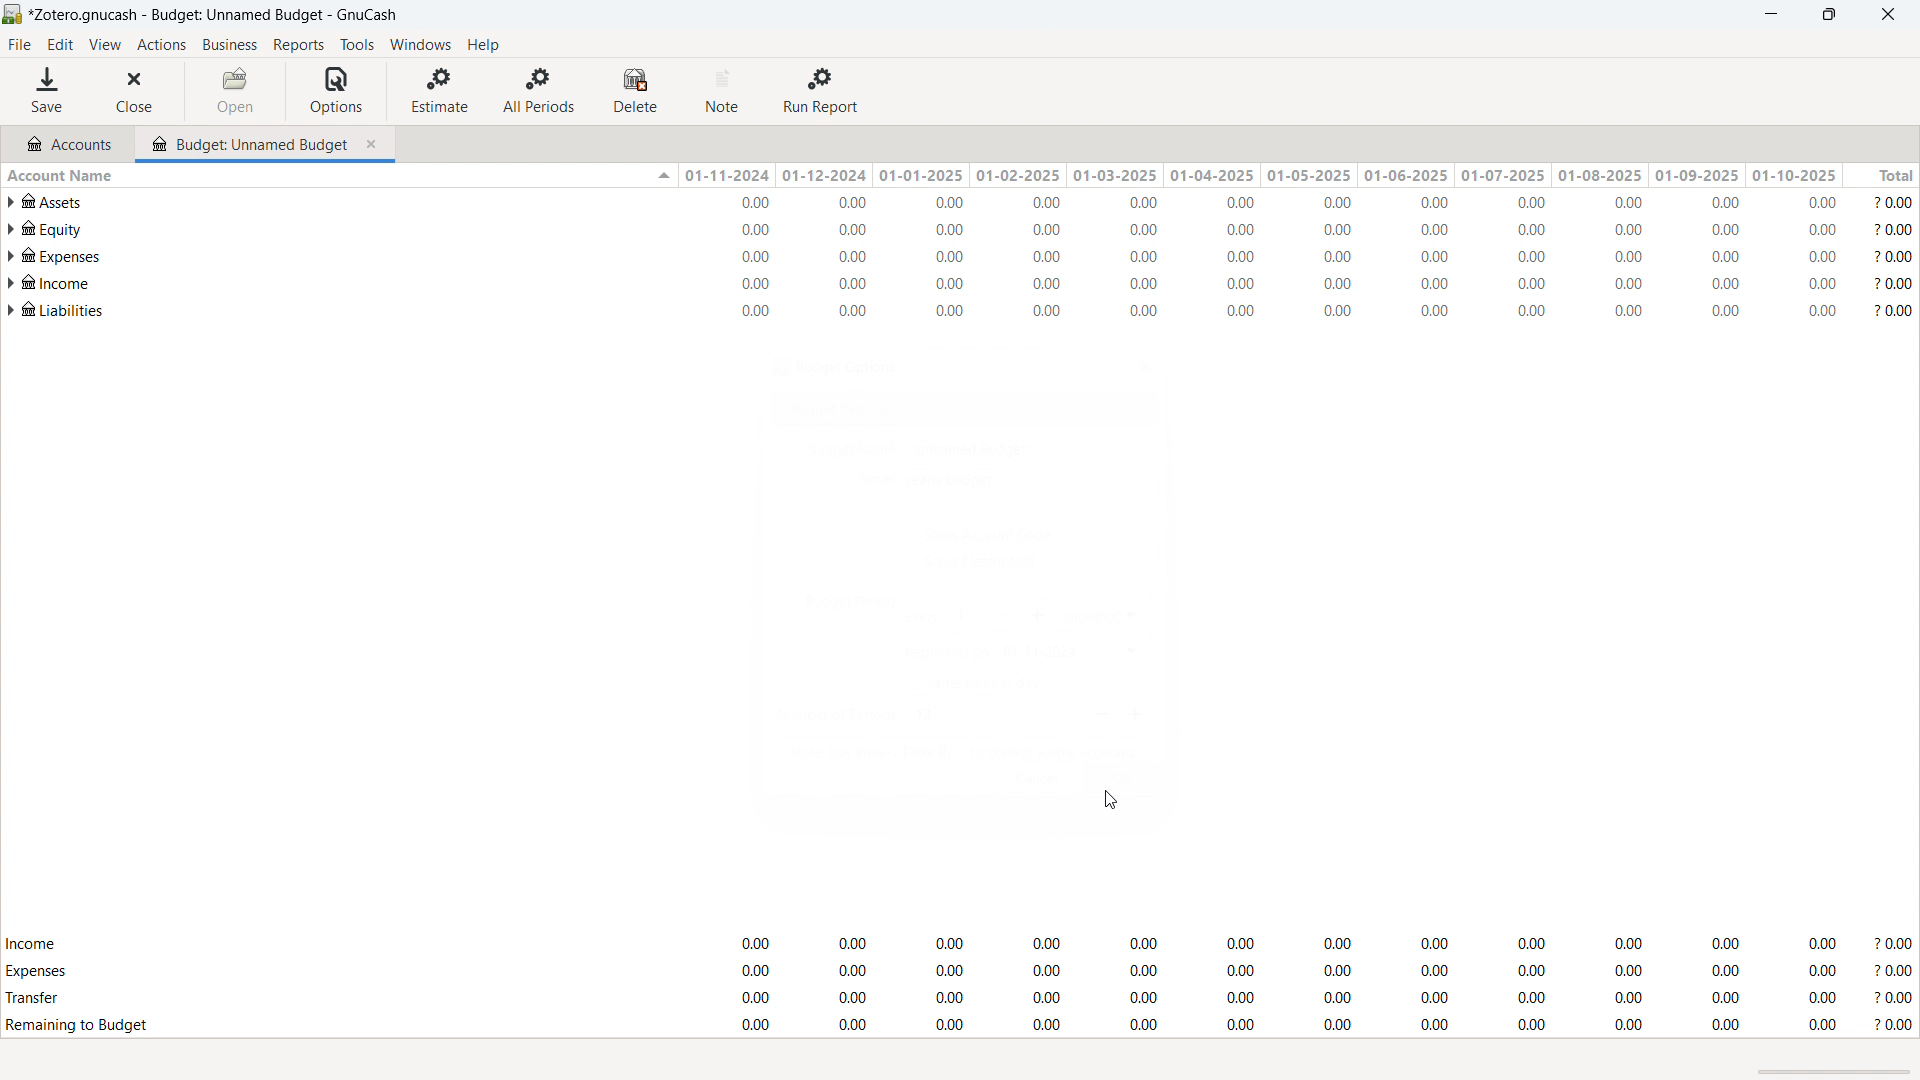  I want to click on estimate, so click(442, 89).